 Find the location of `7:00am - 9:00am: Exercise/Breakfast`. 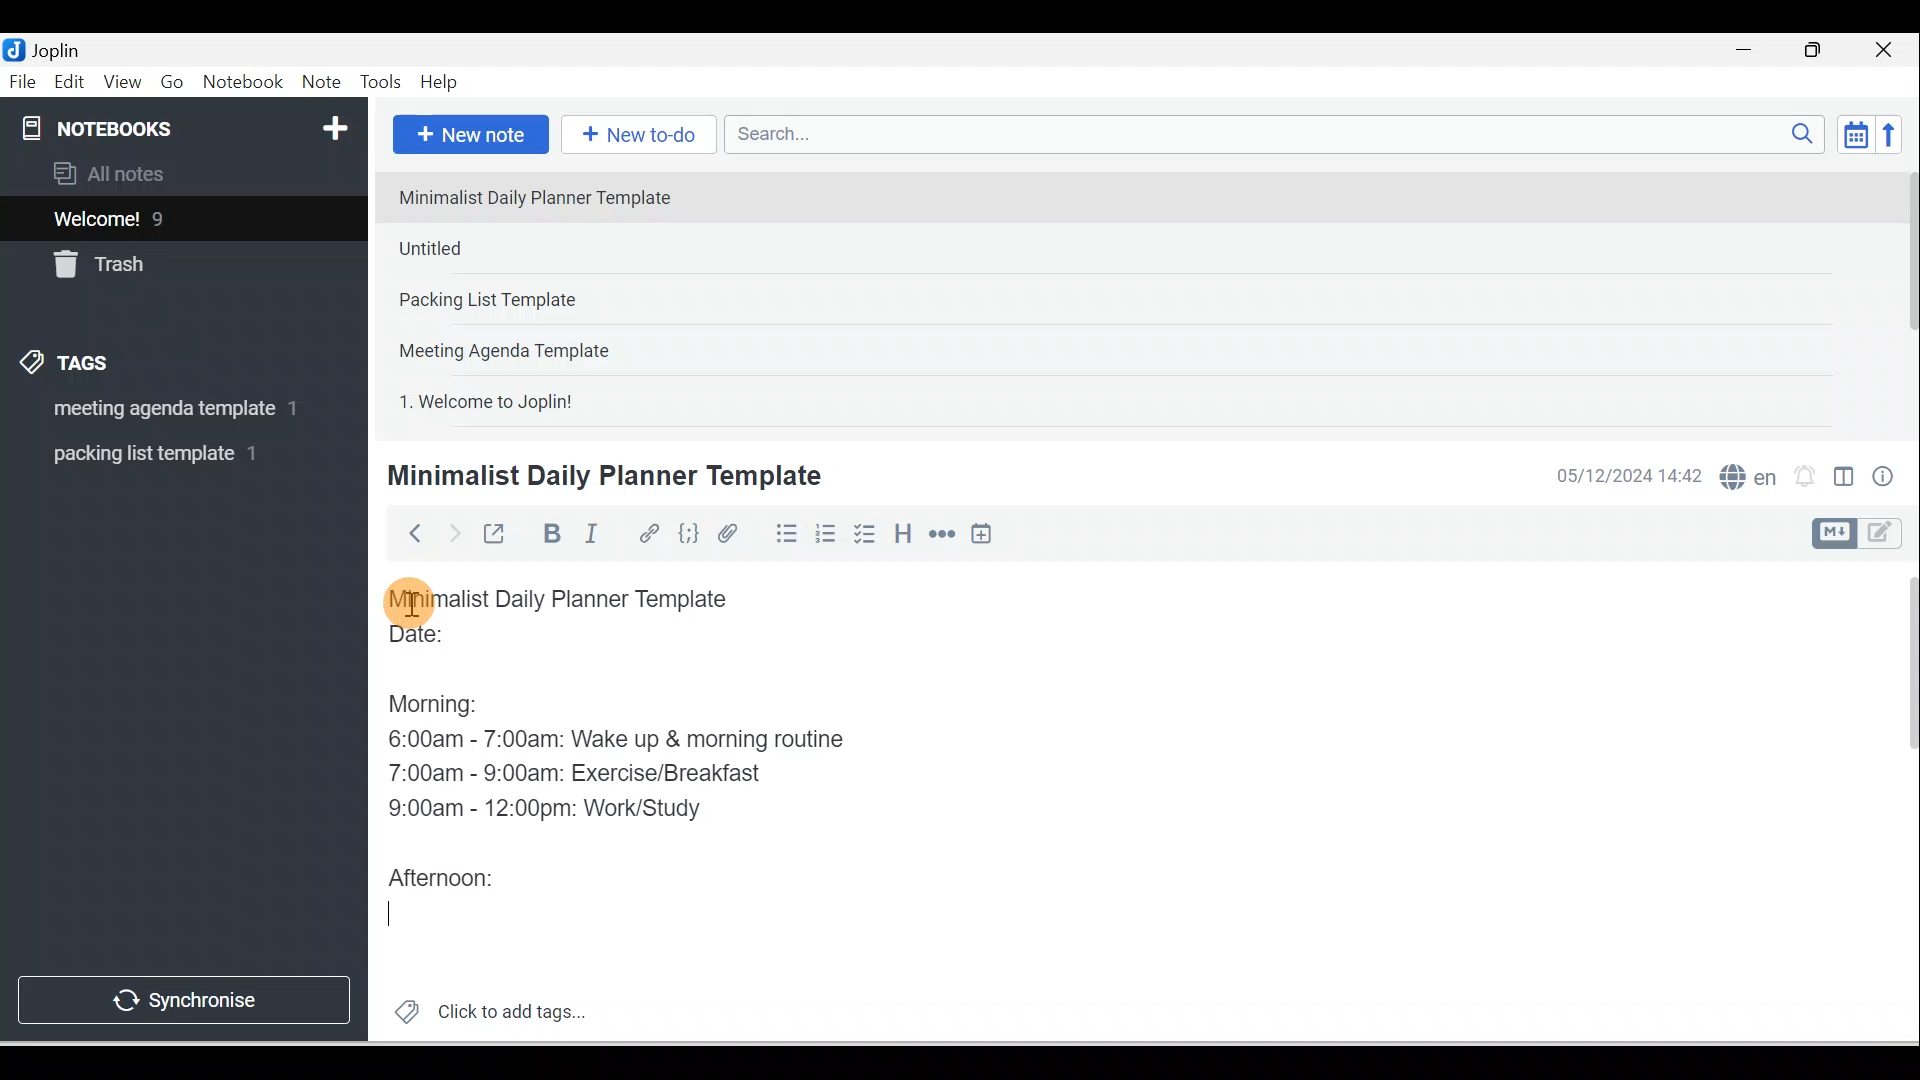

7:00am - 9:00am: Exercise/Breakfast is located at coordinates (579, 771).